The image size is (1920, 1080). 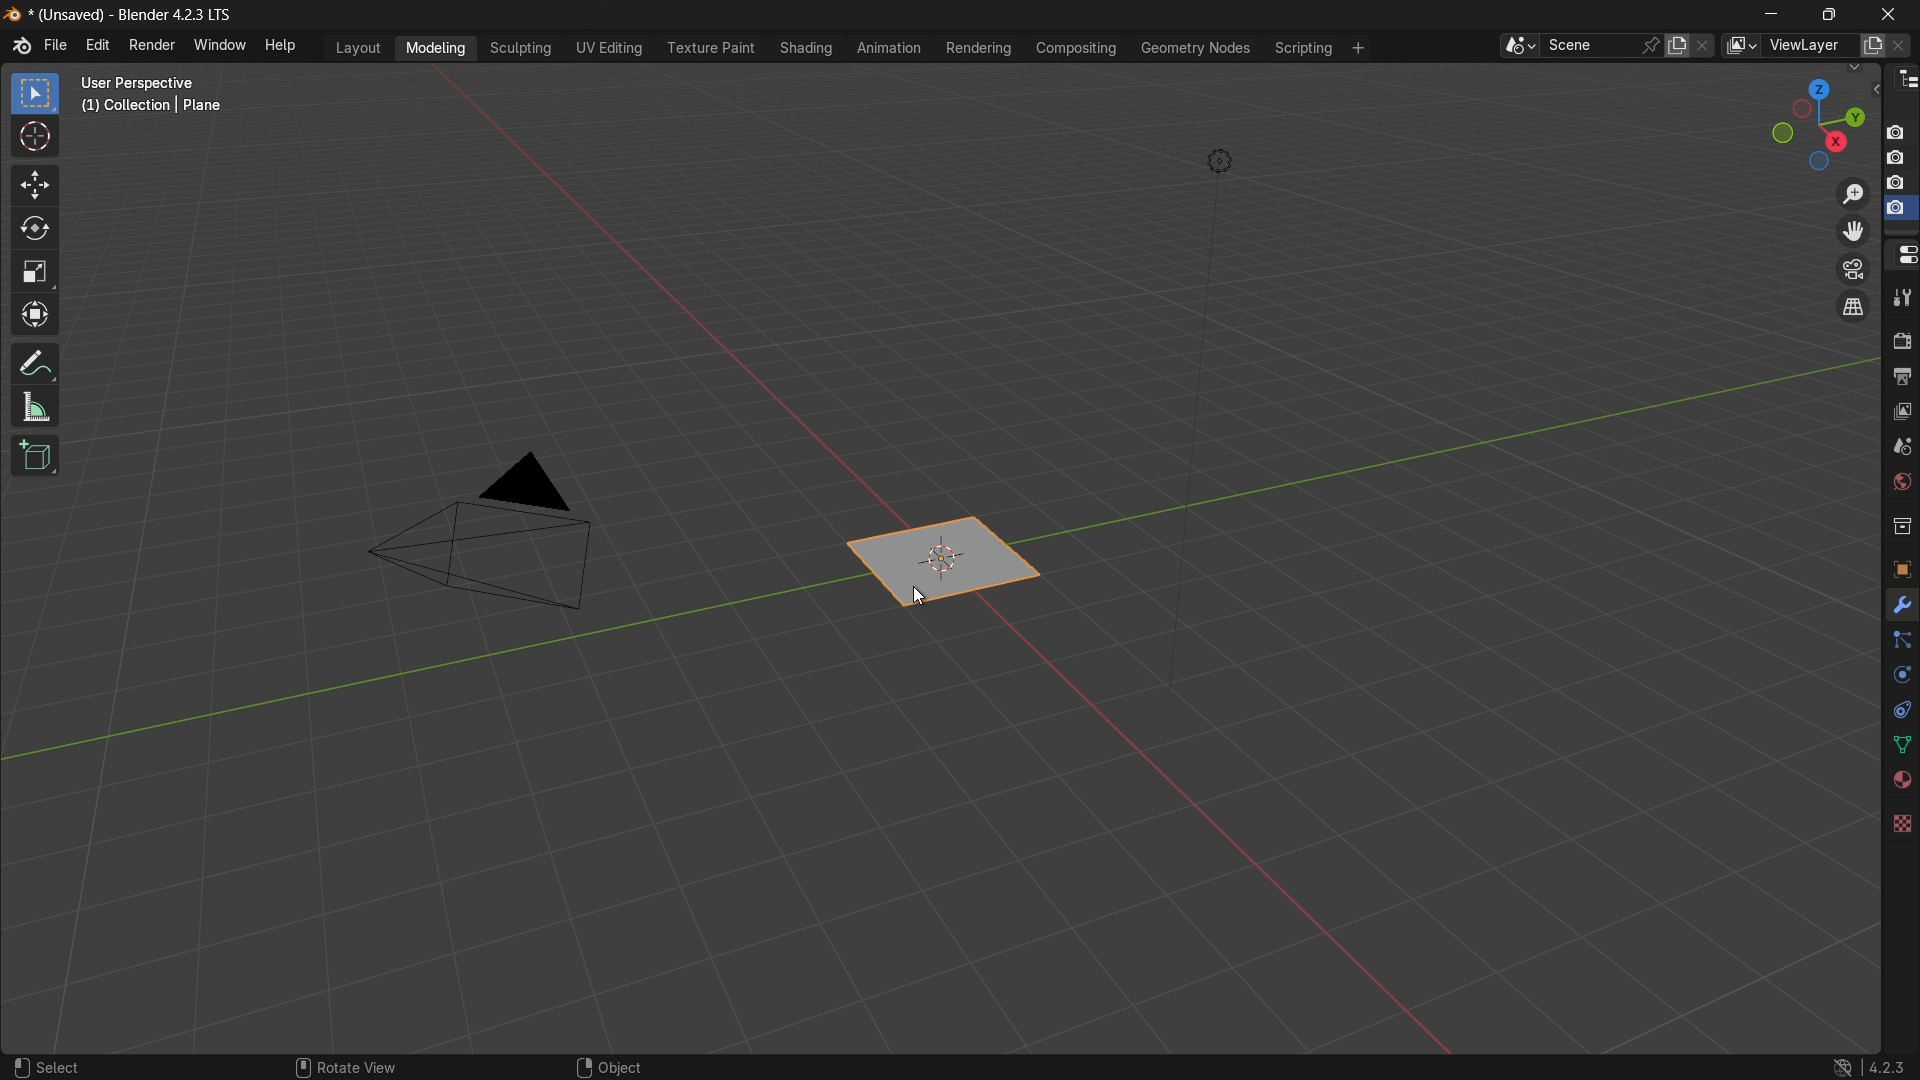 What do you see at coordinates (978, 48) in the screenshot?
I see `rendering` at bounding box center [978, 48].